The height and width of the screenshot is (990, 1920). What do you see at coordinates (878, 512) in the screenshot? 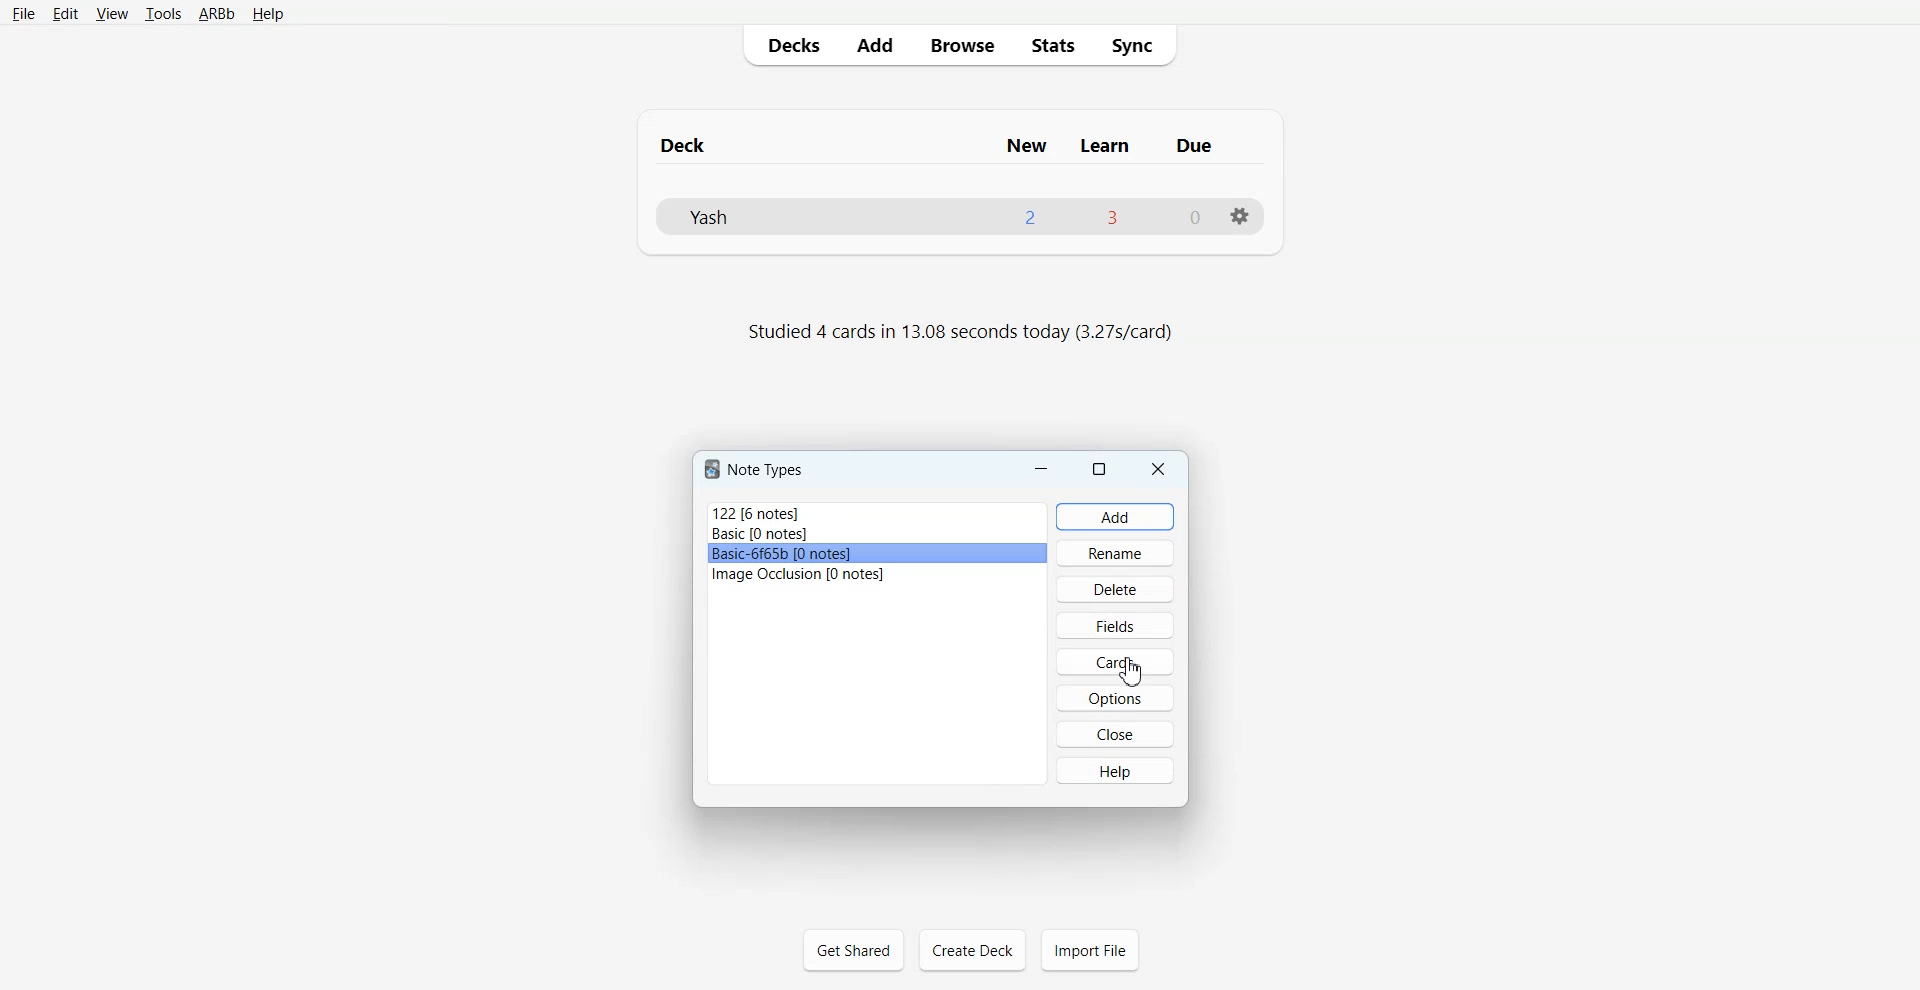
I see `File` at bounding box center [878, 512].